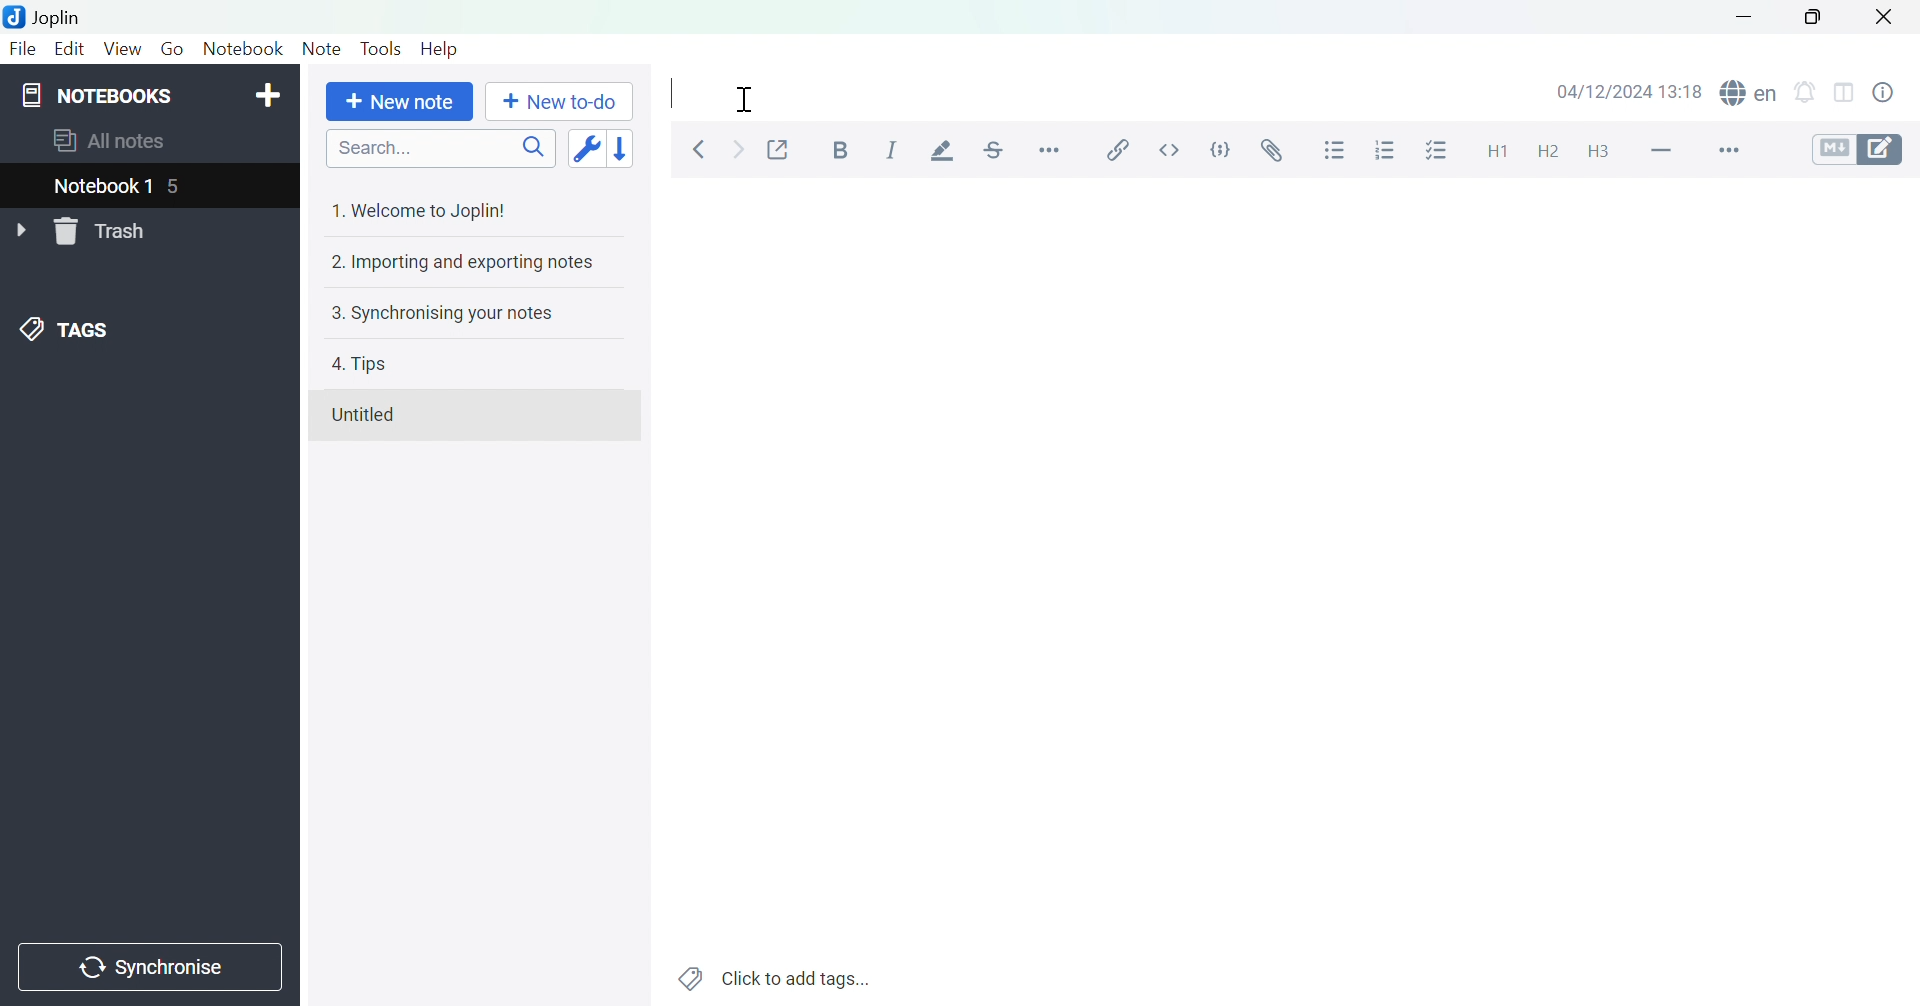 The width and height of the screenshot is (1920, 1006). Describe the element at coordinates (1810, 96) in the screenshot. I see `set alarm` at that location.